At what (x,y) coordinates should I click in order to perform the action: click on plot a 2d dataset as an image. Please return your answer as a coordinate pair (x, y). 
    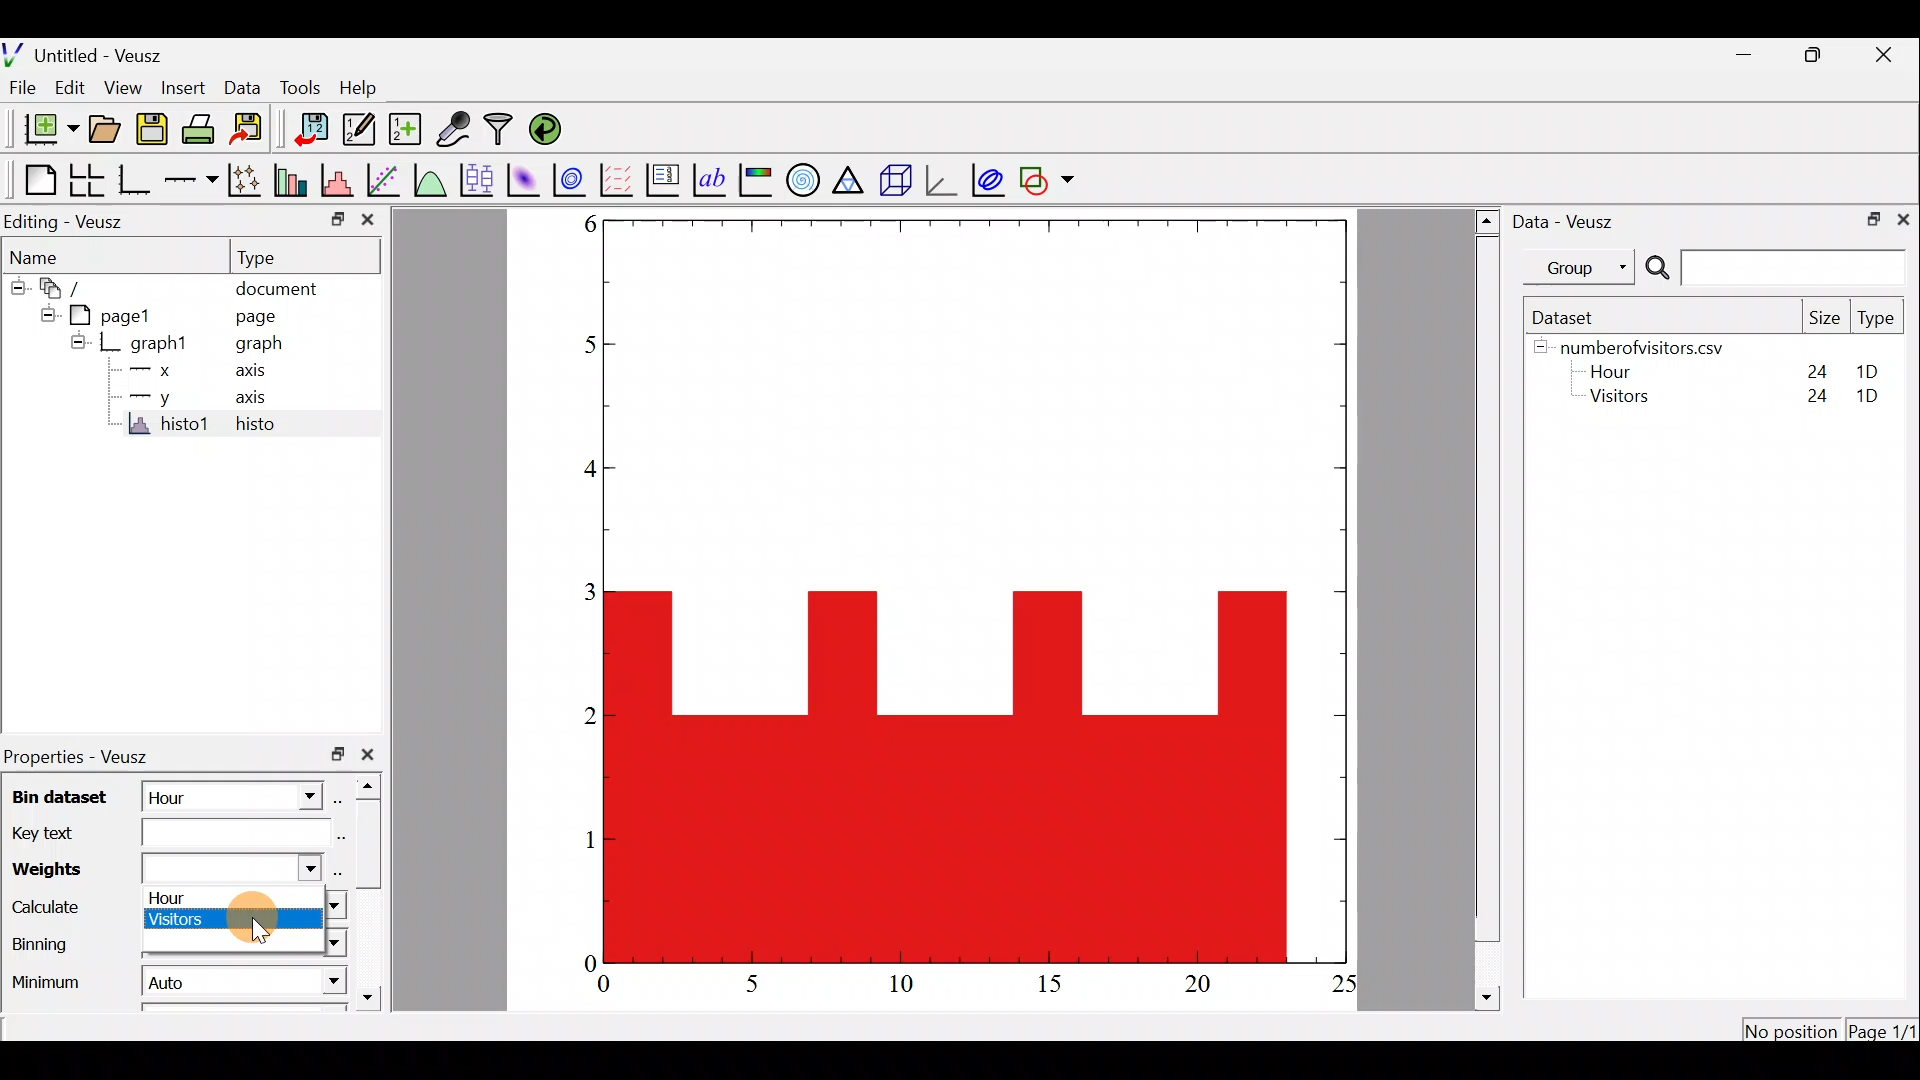
    Looking at the image, I should click on (526, 178).